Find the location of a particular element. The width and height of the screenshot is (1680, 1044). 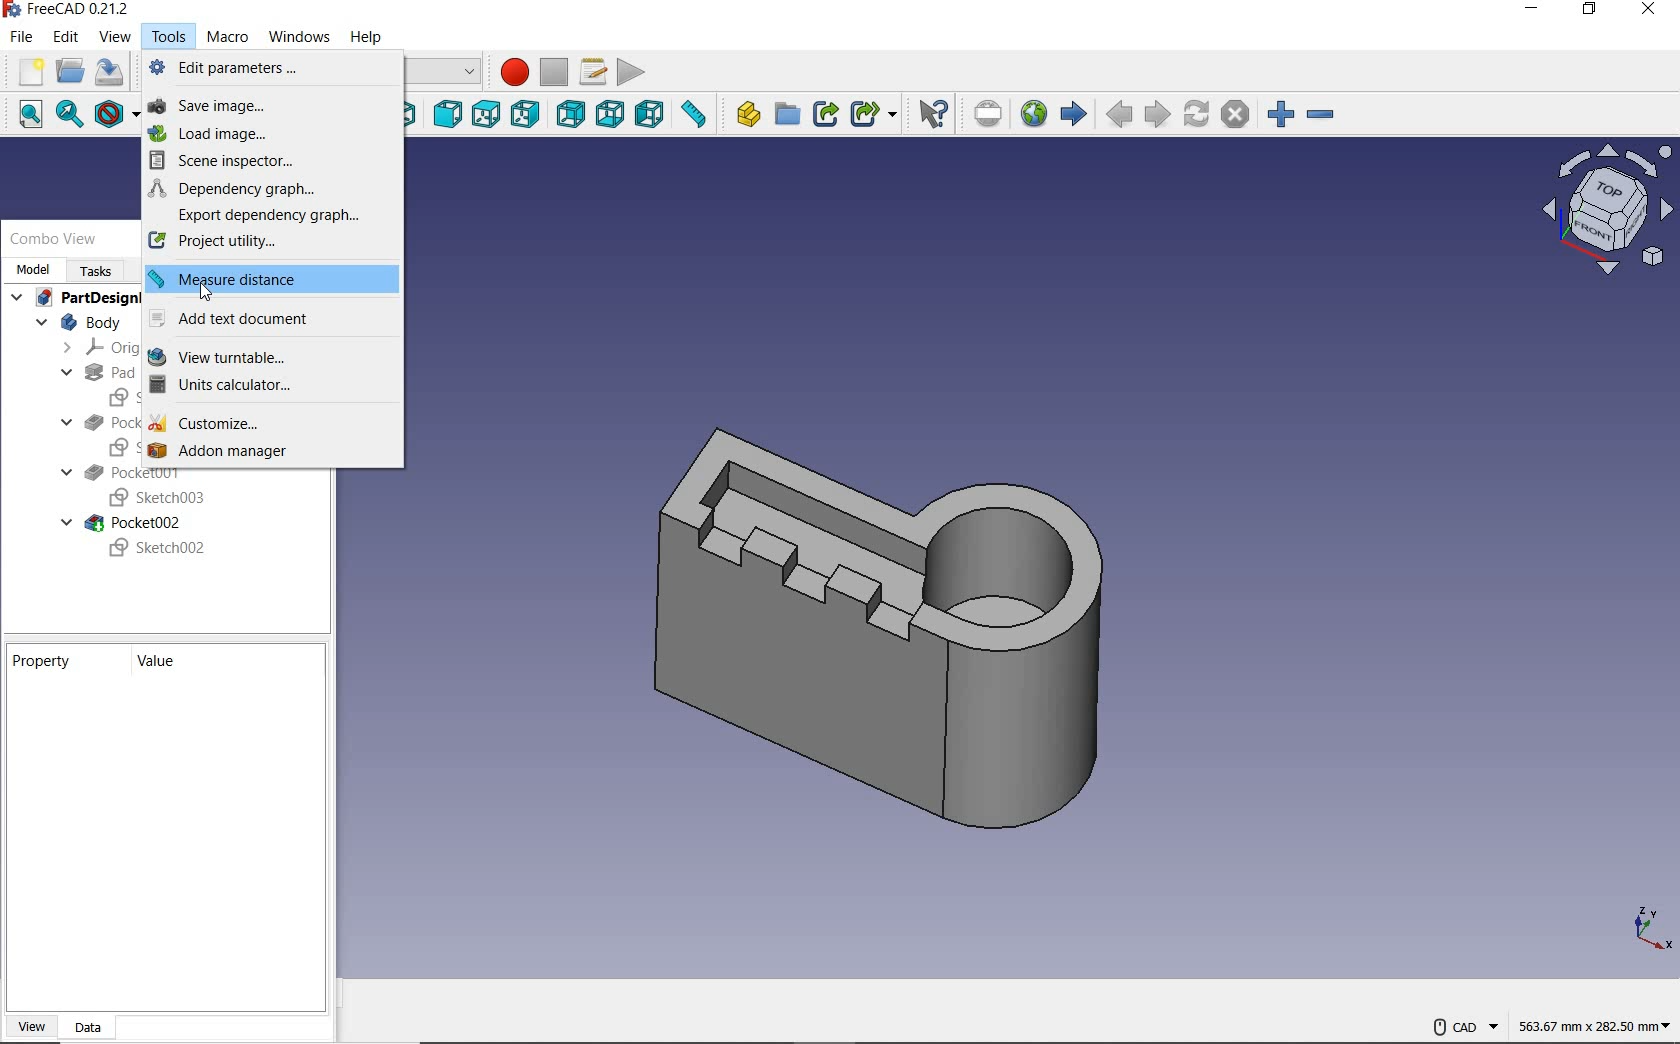

restore down is located at coordinates (1598, 13).